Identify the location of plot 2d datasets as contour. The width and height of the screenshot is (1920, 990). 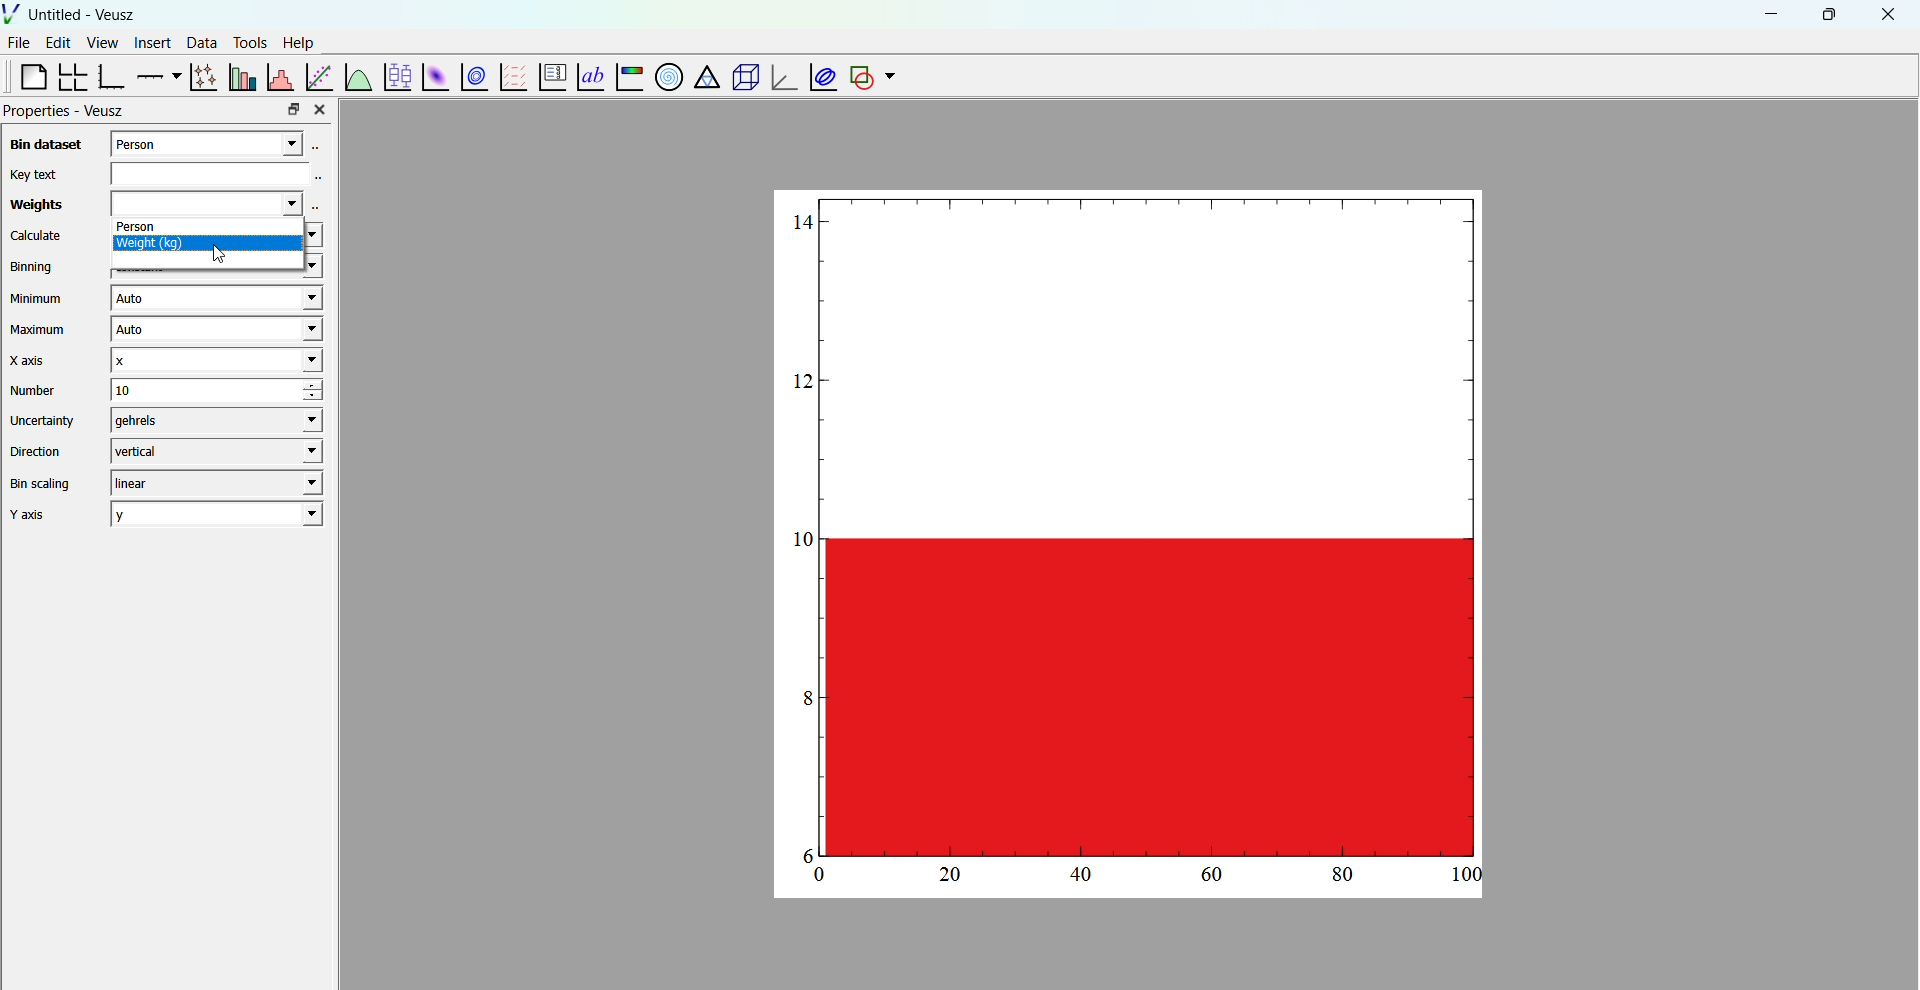
(475, 78).